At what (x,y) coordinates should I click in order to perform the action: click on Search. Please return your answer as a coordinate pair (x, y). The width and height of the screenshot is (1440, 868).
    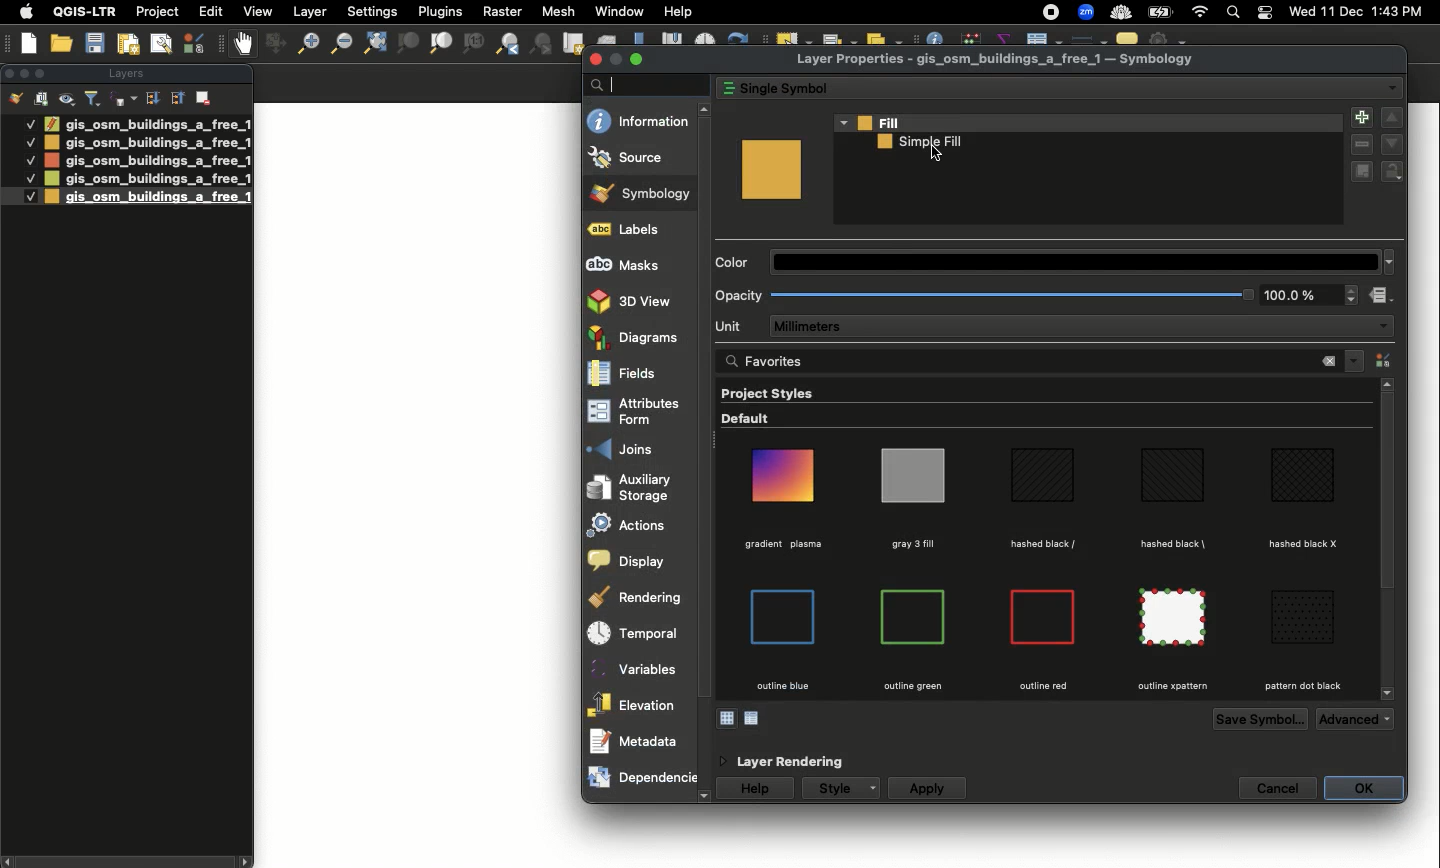
    Looking at the image, I should click on (645, 85).